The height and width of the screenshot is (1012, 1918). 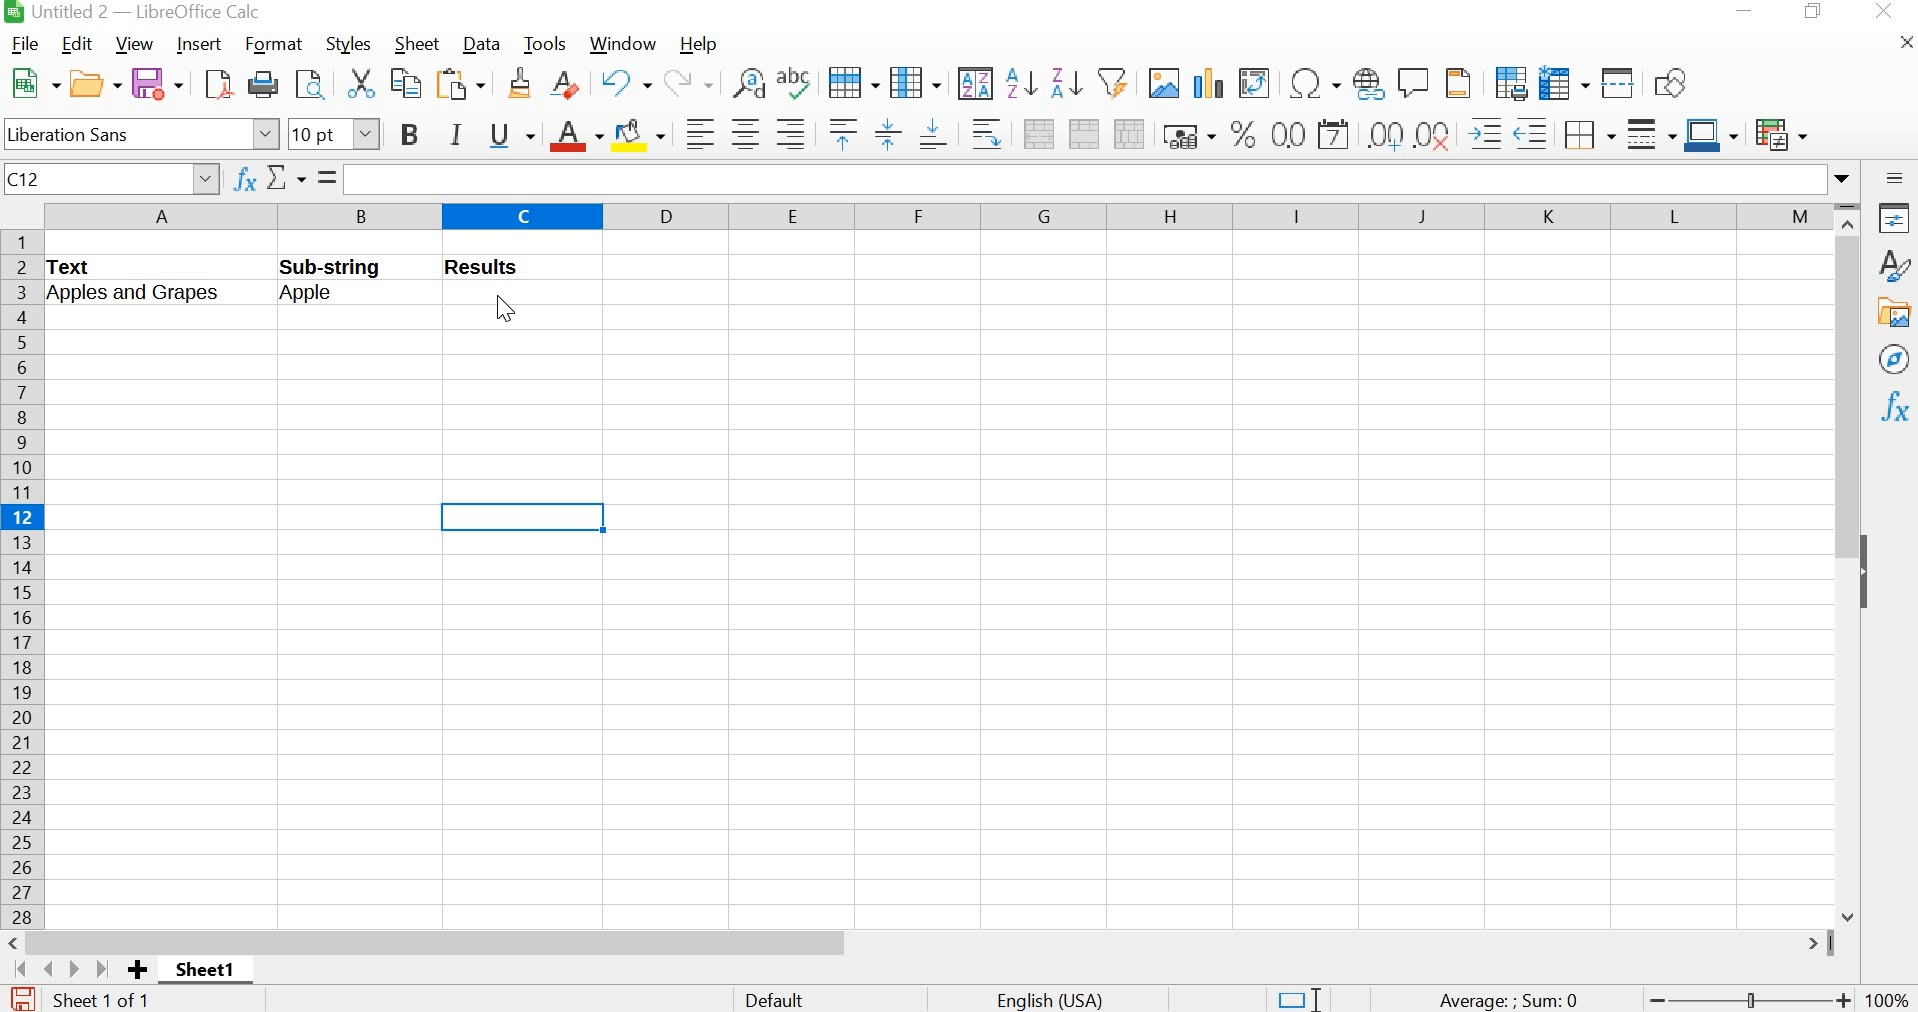 What do you see at coordinates (915, 82) in the screenshot?
I see `column` at bounding box center [915, 82].